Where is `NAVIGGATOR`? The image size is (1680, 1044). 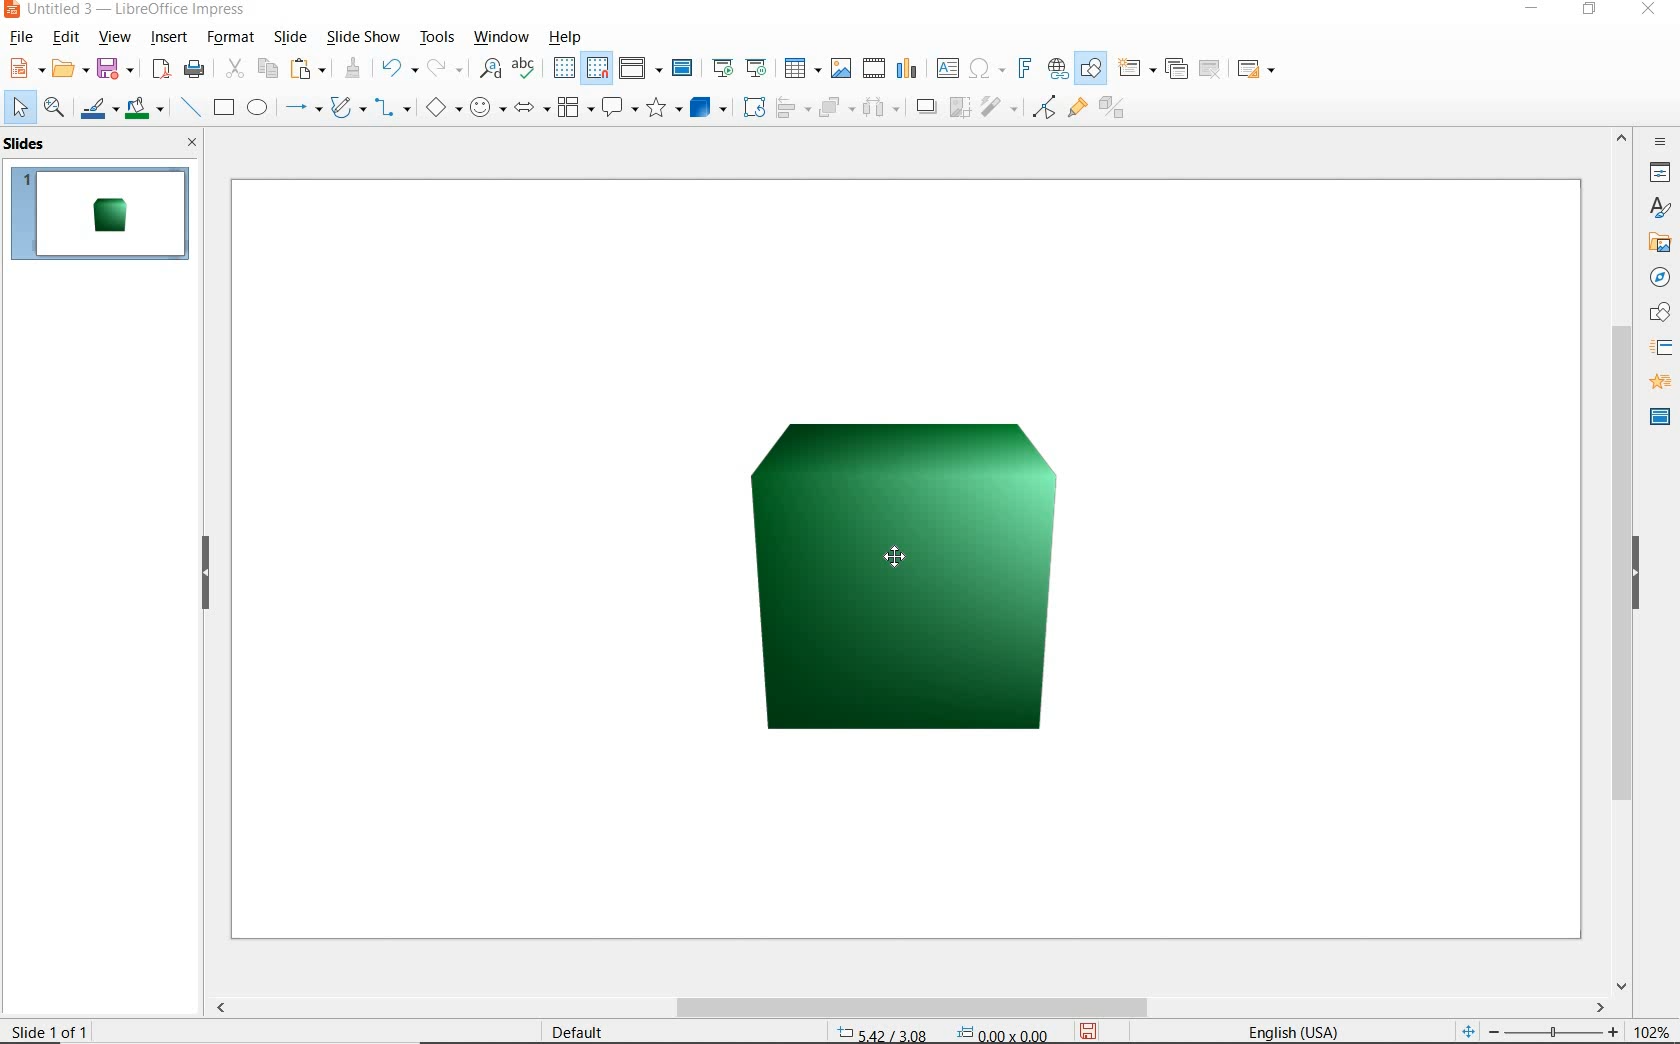
NAVIGGATOR is located at coordinates (1661, 278).